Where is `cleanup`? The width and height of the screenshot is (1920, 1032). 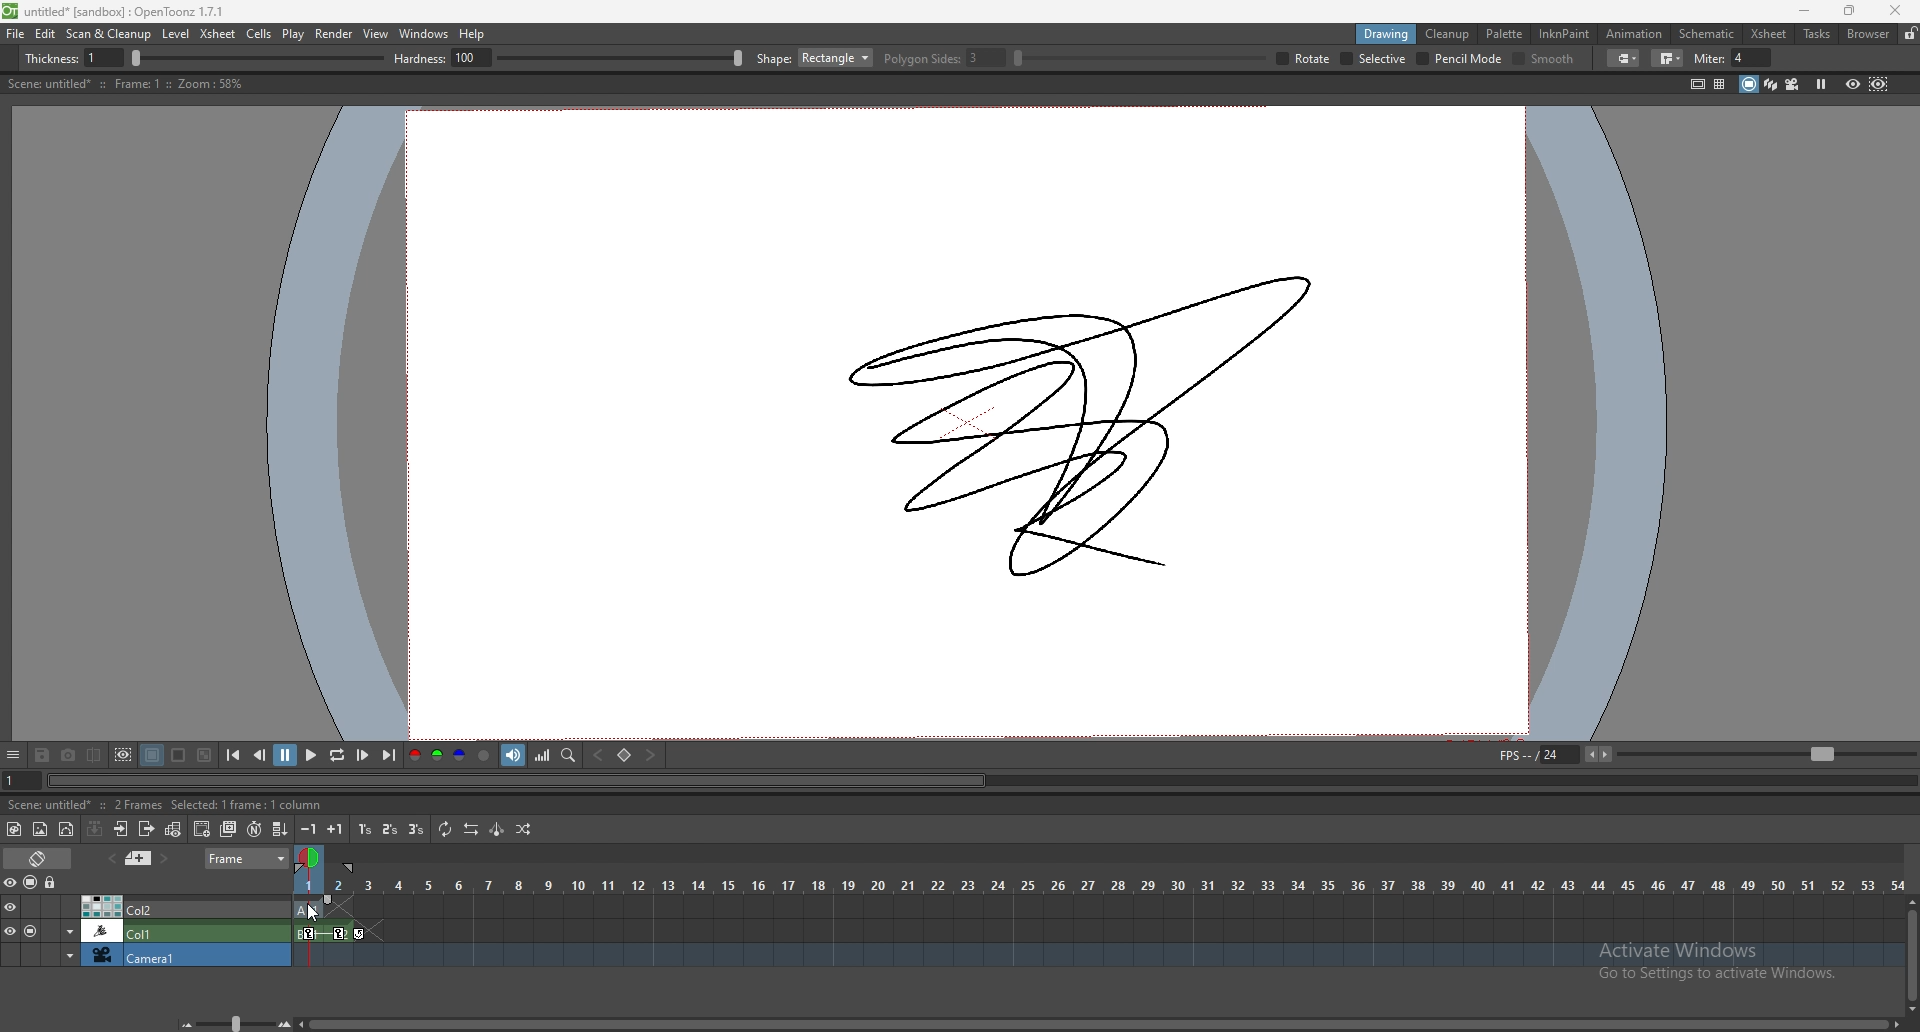
cleanup is located at coordinates (1447, 34).